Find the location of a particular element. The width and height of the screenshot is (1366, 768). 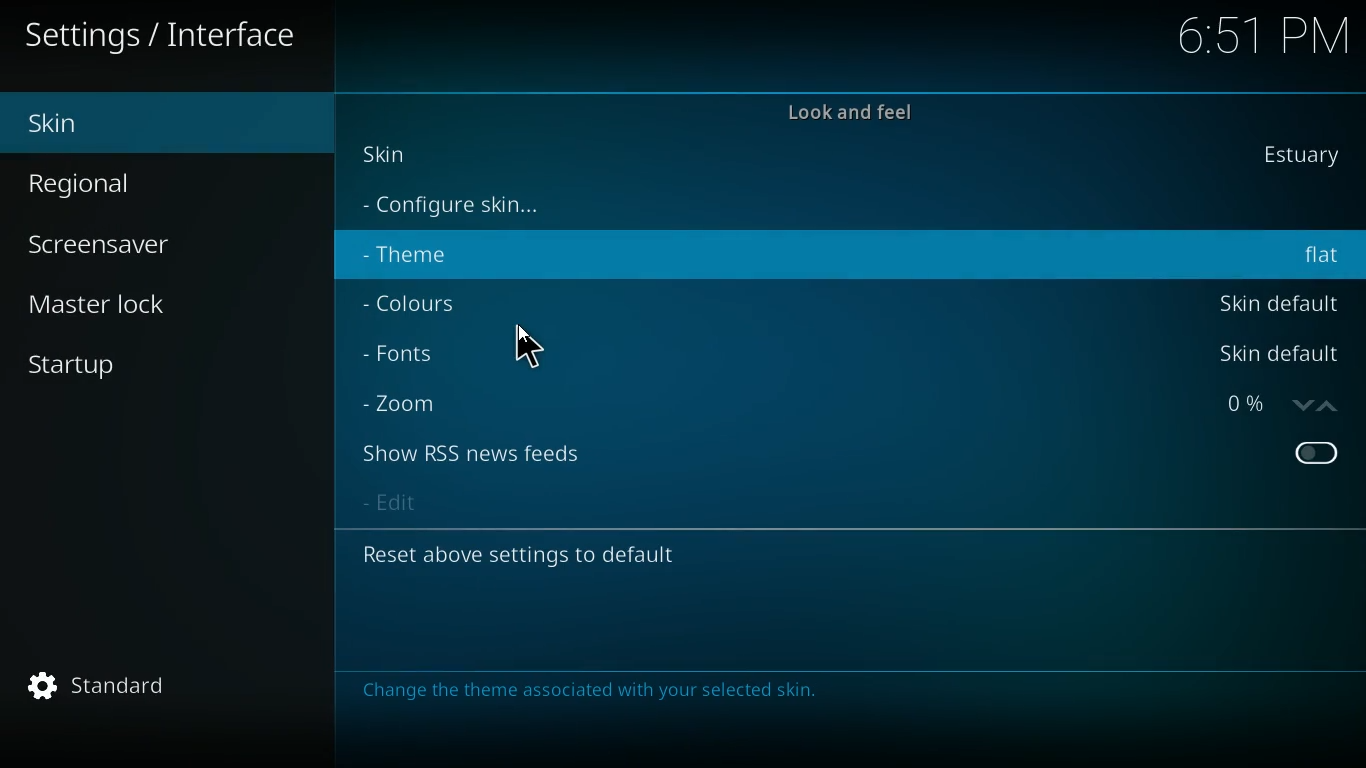

reset is located at coordinates (533, 558).